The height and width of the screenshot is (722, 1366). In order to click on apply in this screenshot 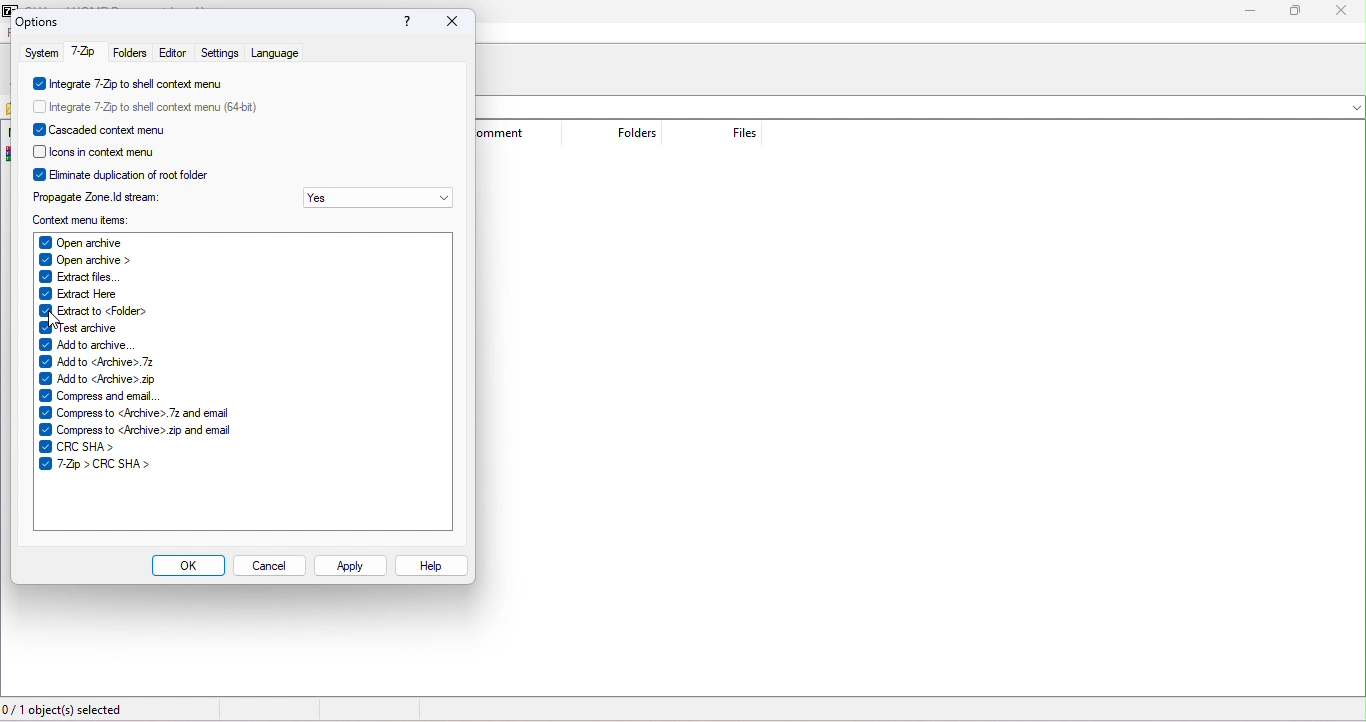, I will do `click(351, 566)`.